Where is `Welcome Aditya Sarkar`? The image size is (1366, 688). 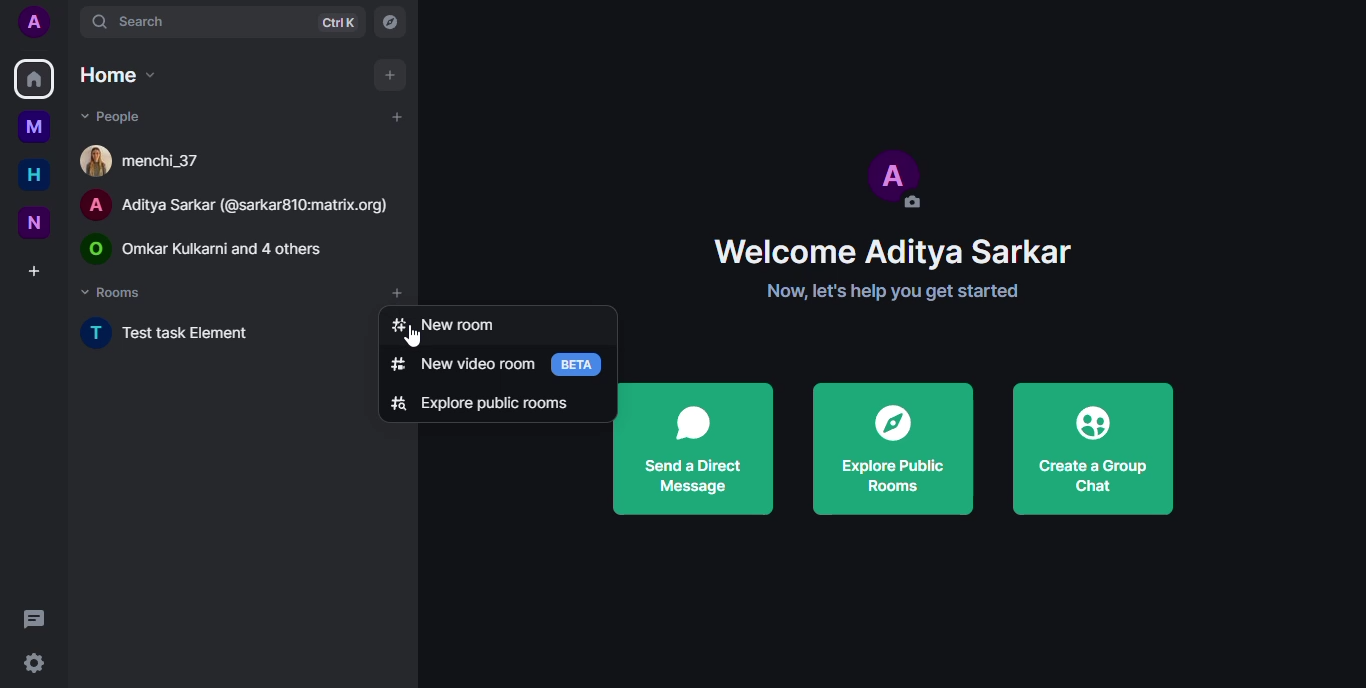
Welcome Aditya Sarkar is located at coordinates (851, 248).